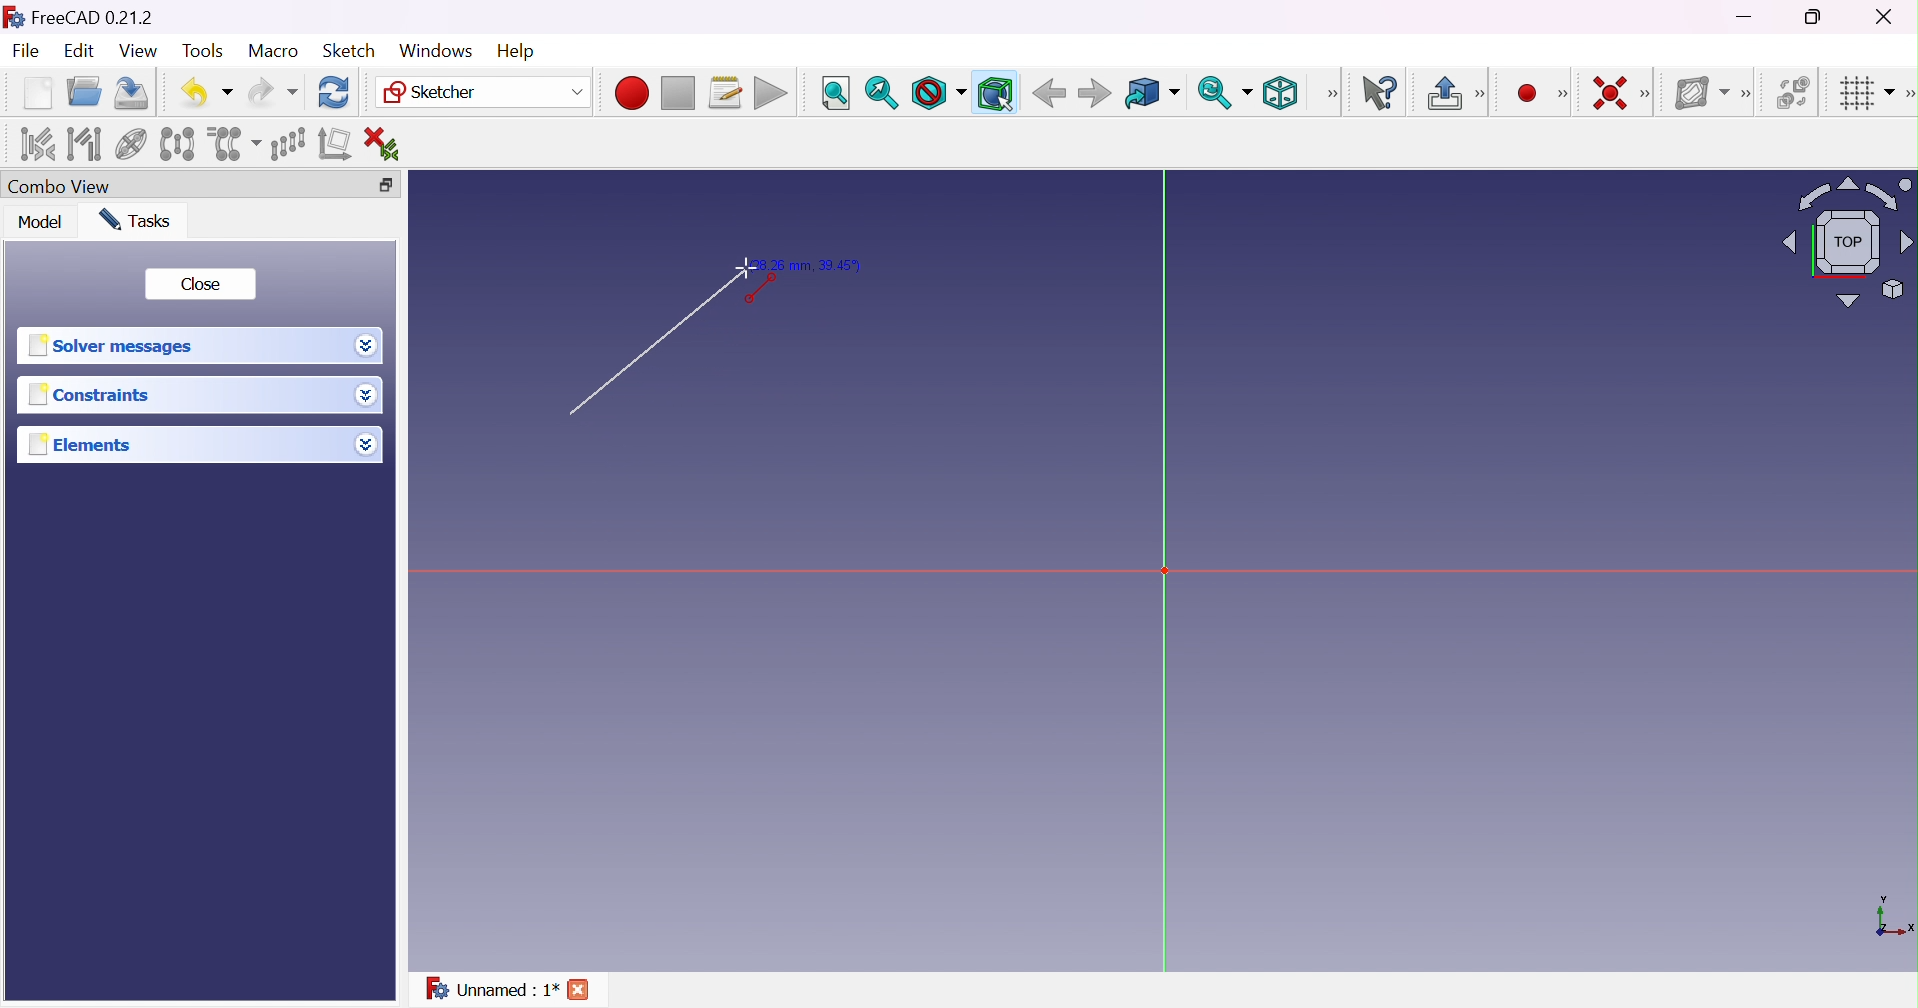  Describe the element at coordinates (1816, 18) in the screenshot. I see `Restore down` at that location.